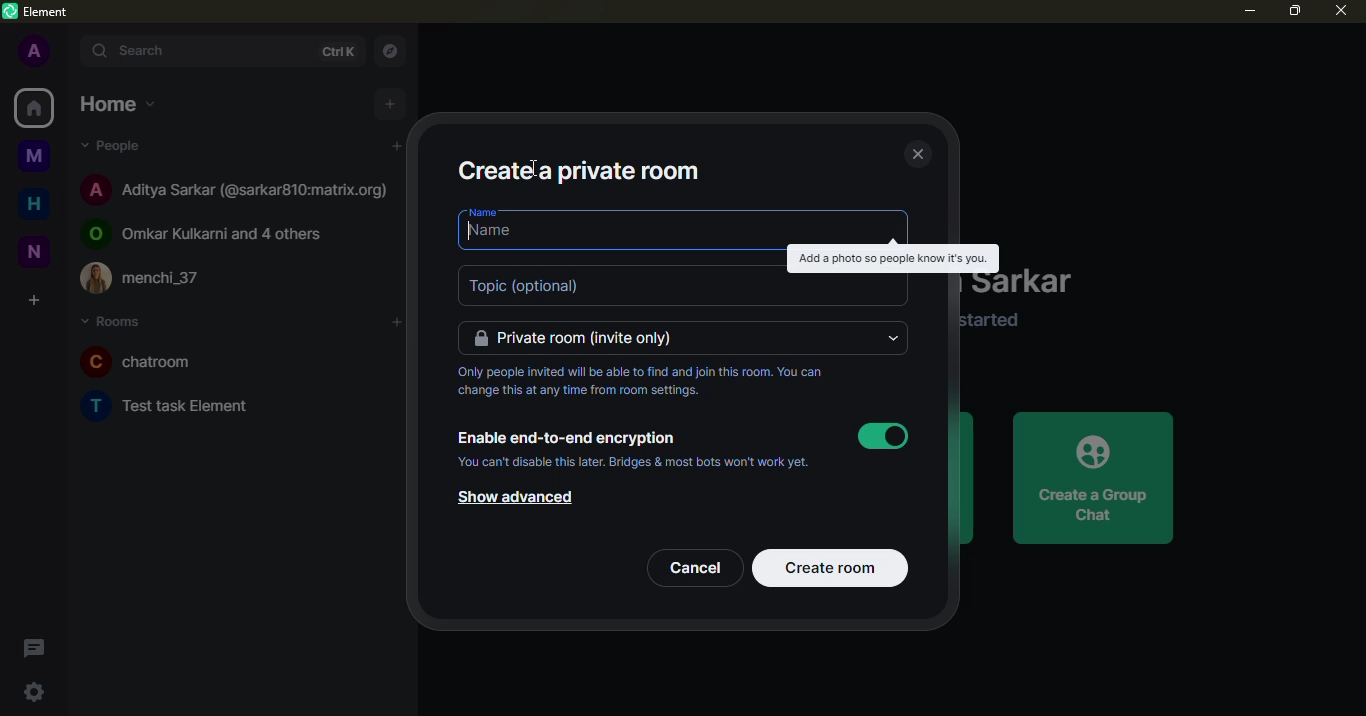  Describe the element at coordinates (114, 323) in the screenshot. I see `rooms` at that location.